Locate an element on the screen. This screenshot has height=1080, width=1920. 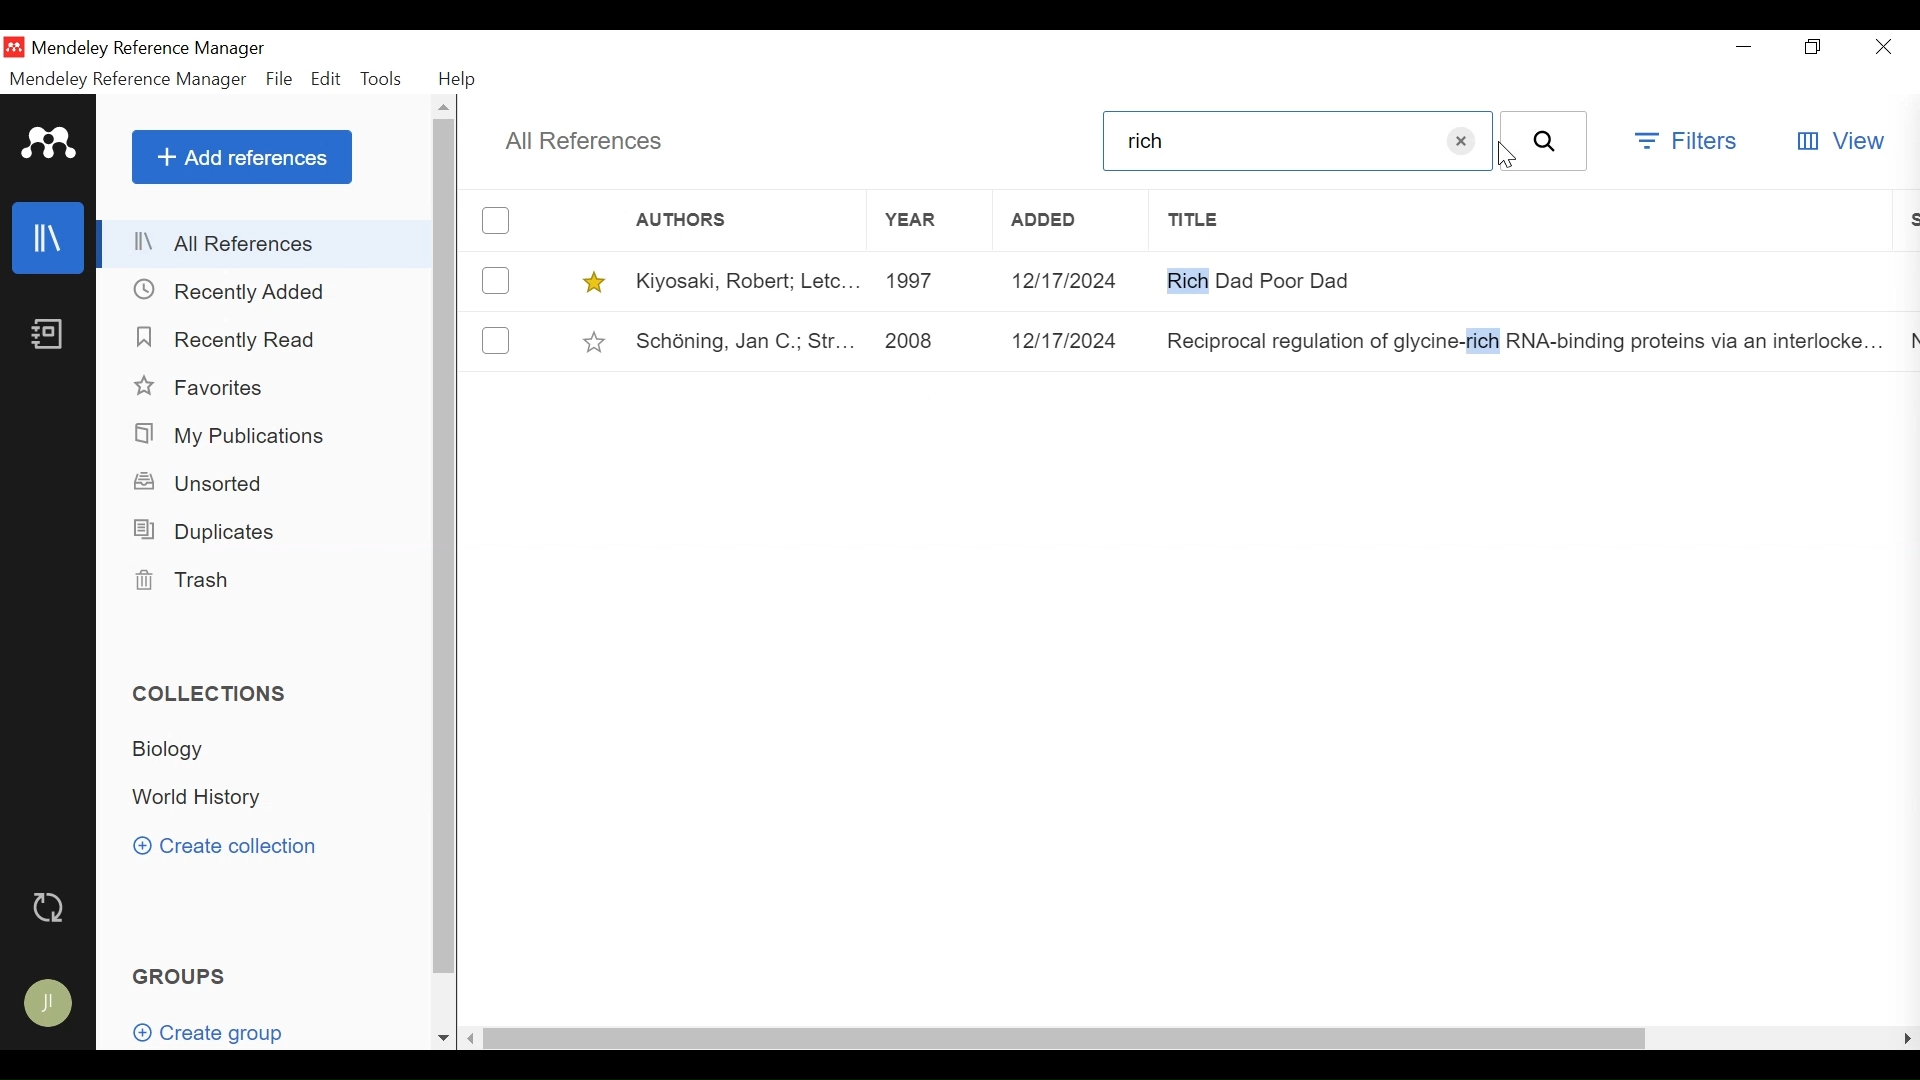
Create Group is located at coordinates (206, 1026).